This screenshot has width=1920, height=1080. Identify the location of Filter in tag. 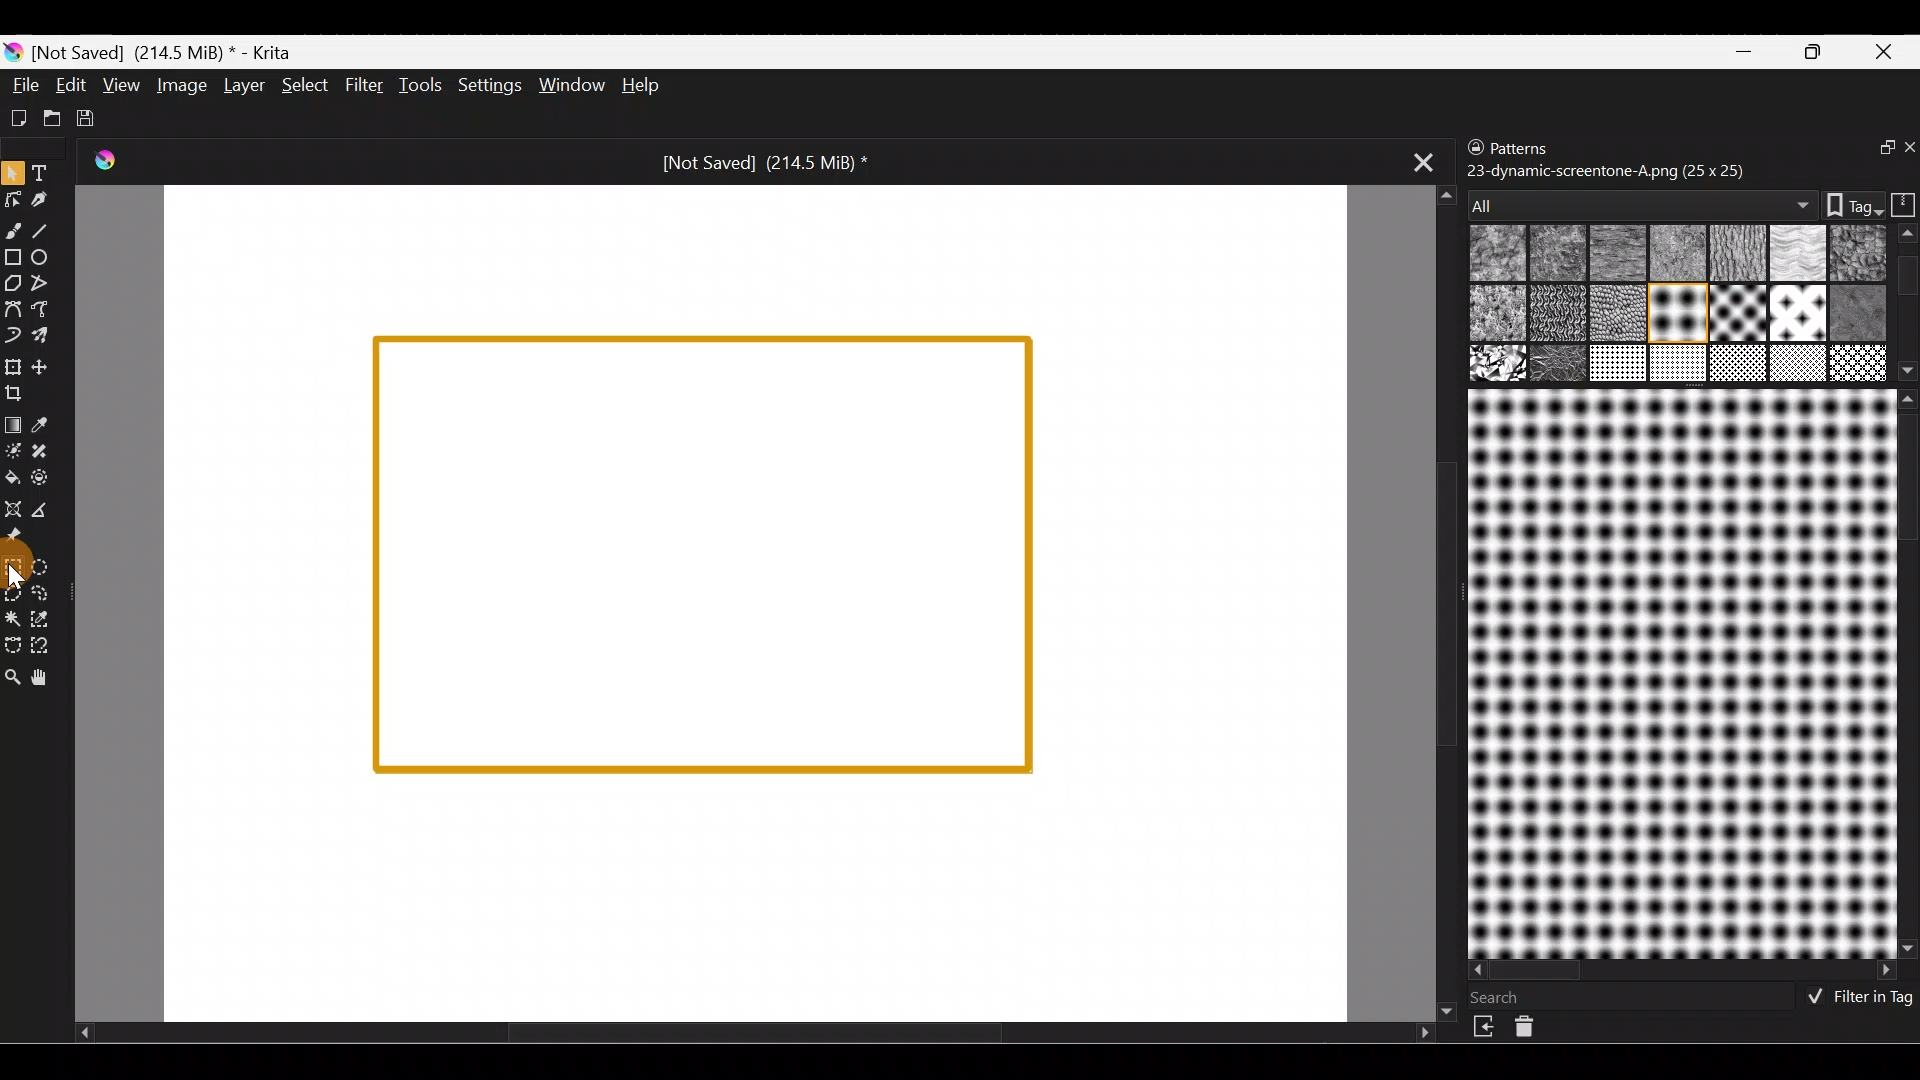
(1855, 999).